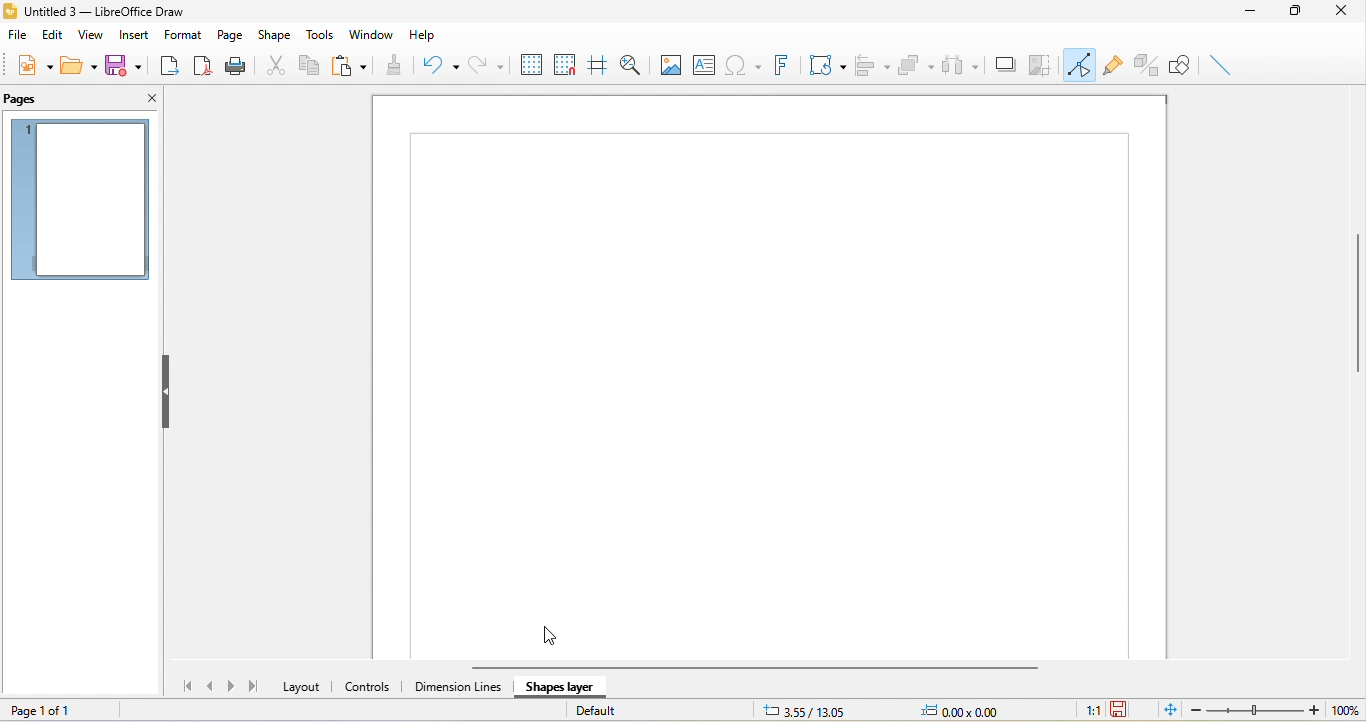  I want to click on print, so click(240, 66).